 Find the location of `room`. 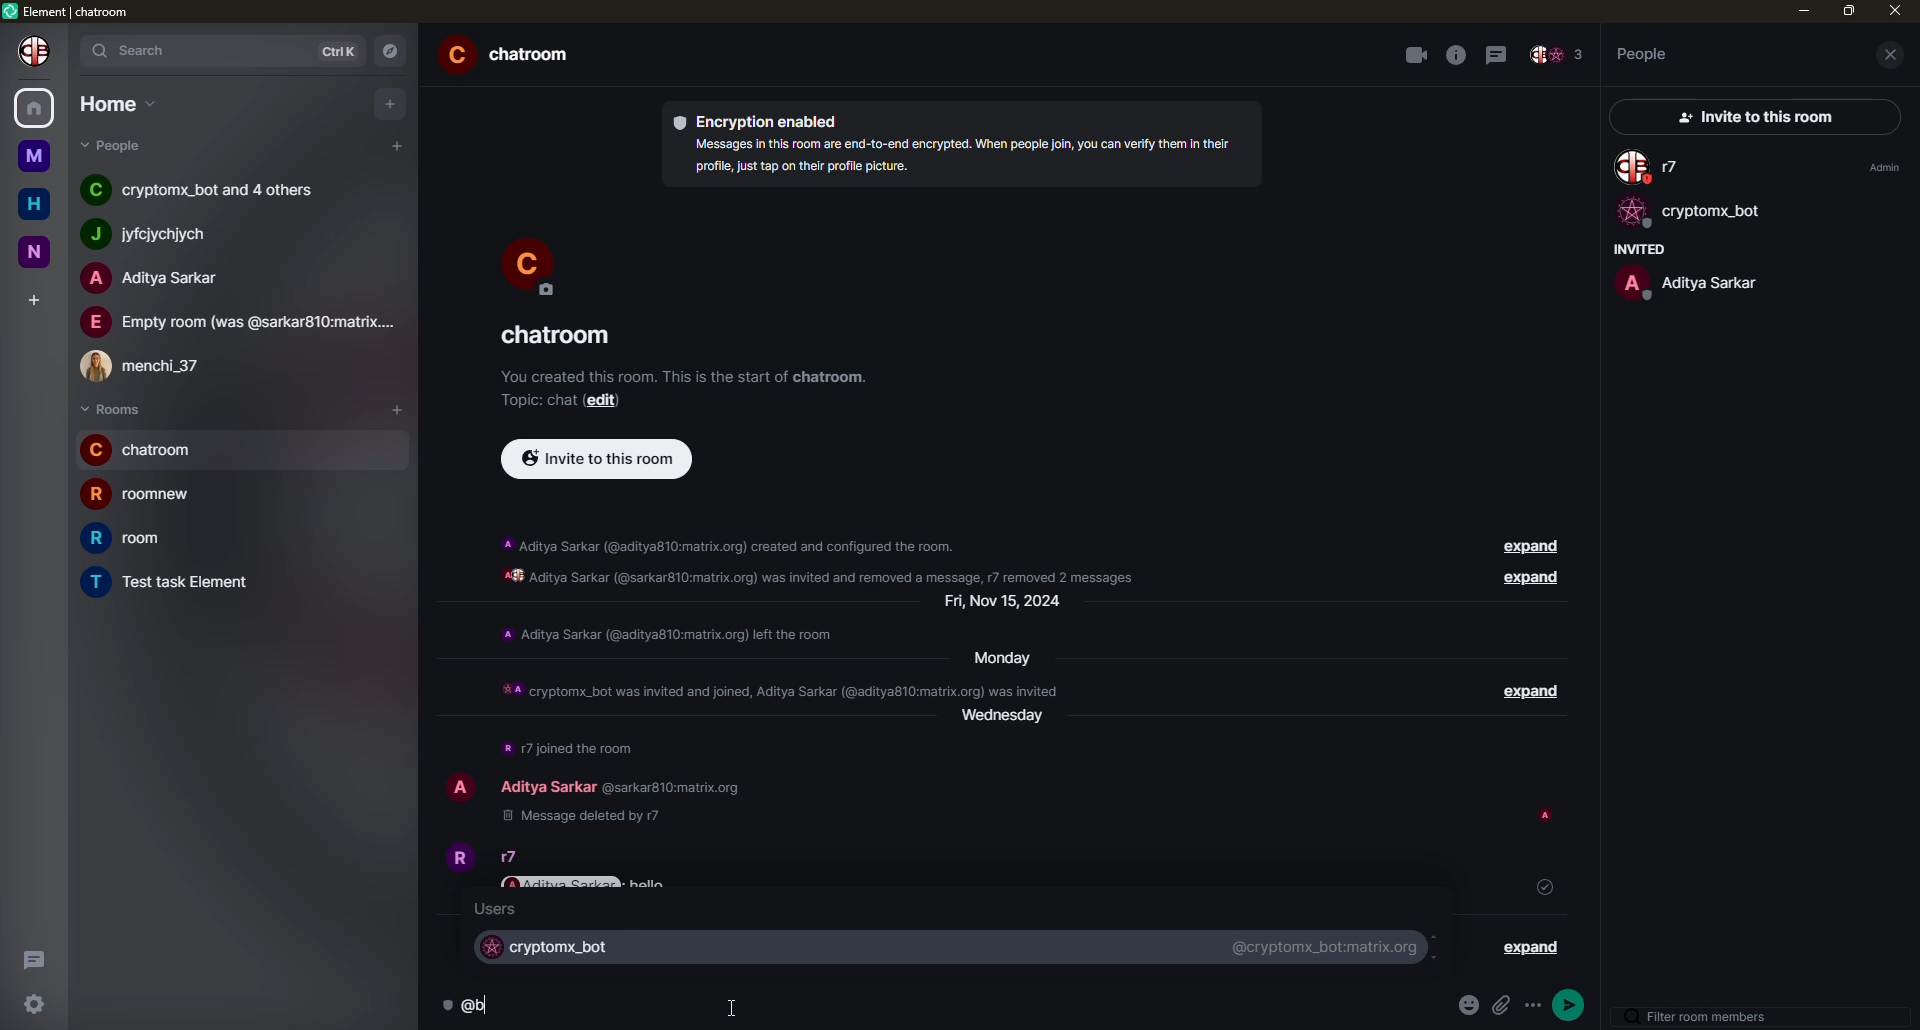

room is located at coordinates (174, 583).